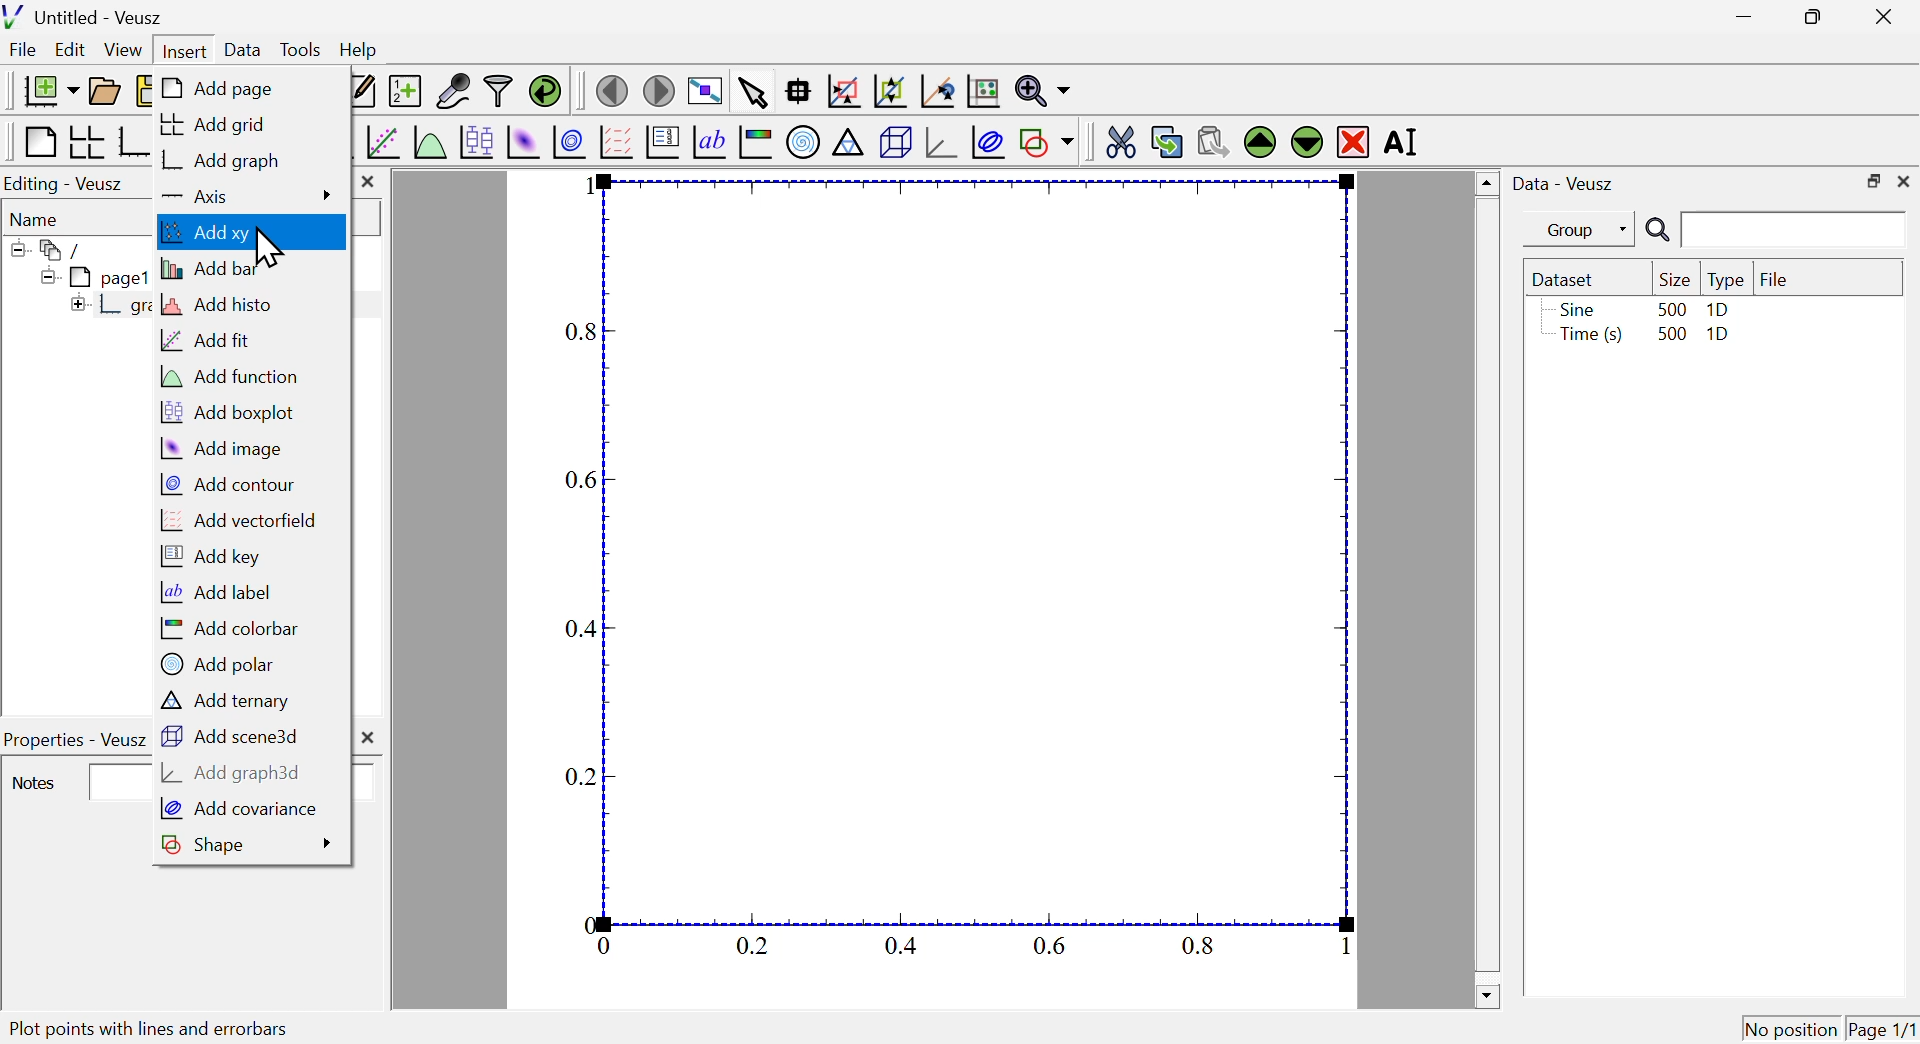  Describe the element at coordinates (217, 592) in the screenshot. I see `add label` at that location.